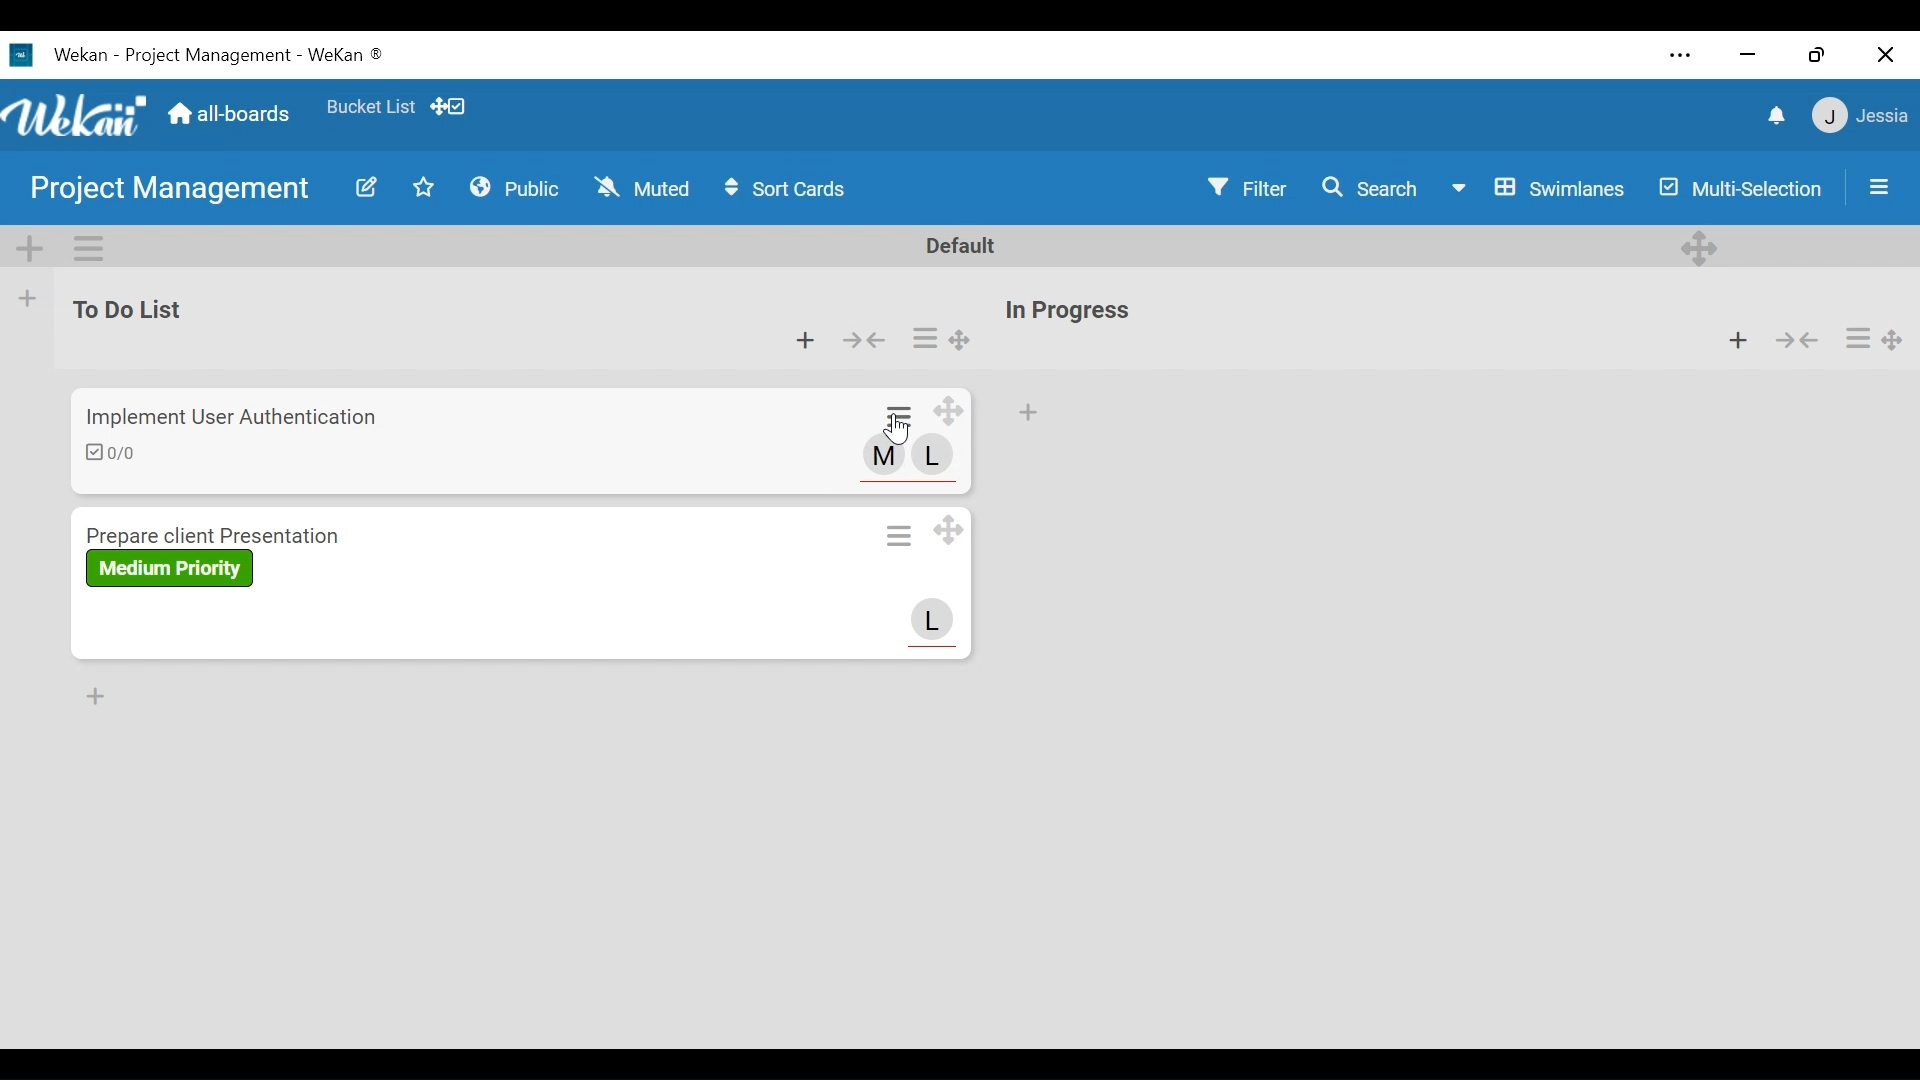  Describe the element at coordinates (1745, 54) in the screenshot. I see `minimize` at that location.